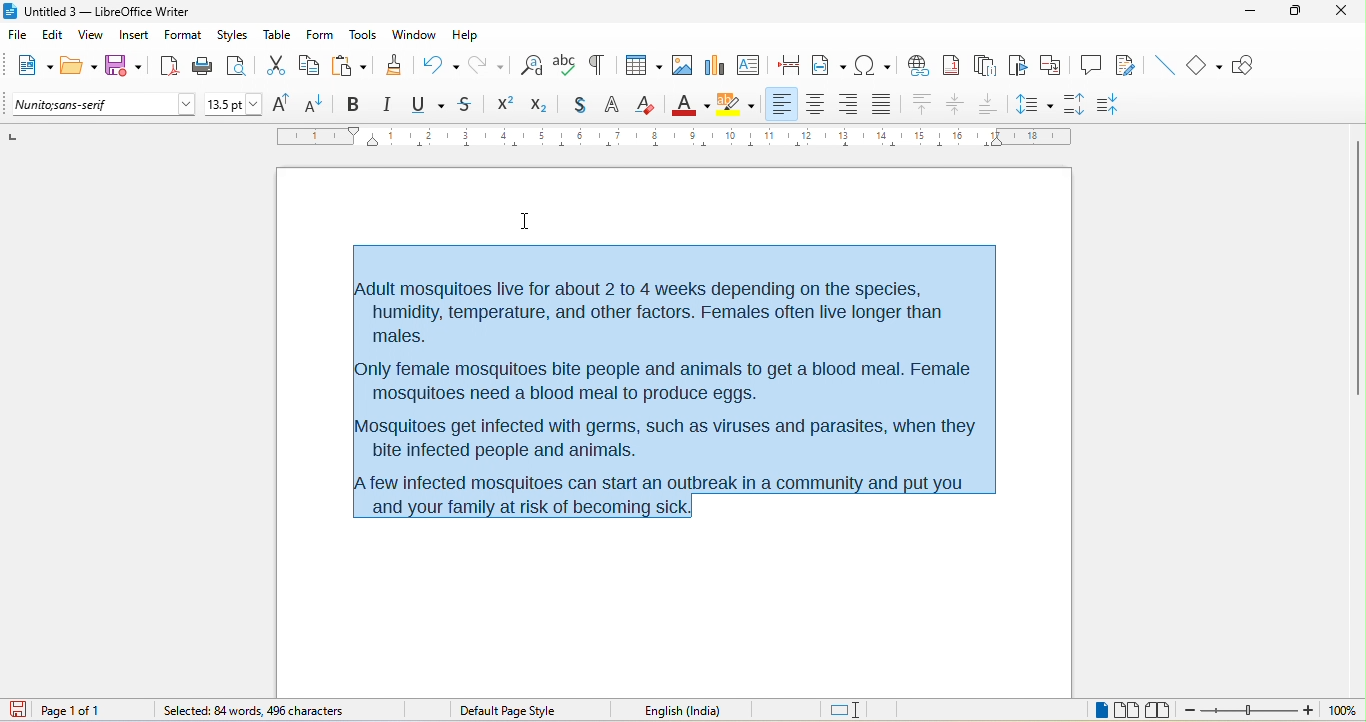 Image resolution: width=1366 pixels, height=722 pixels. Describe the element at coordinates (251, 712) in the screenshot. I see `84 words, 496 characters` at that location.